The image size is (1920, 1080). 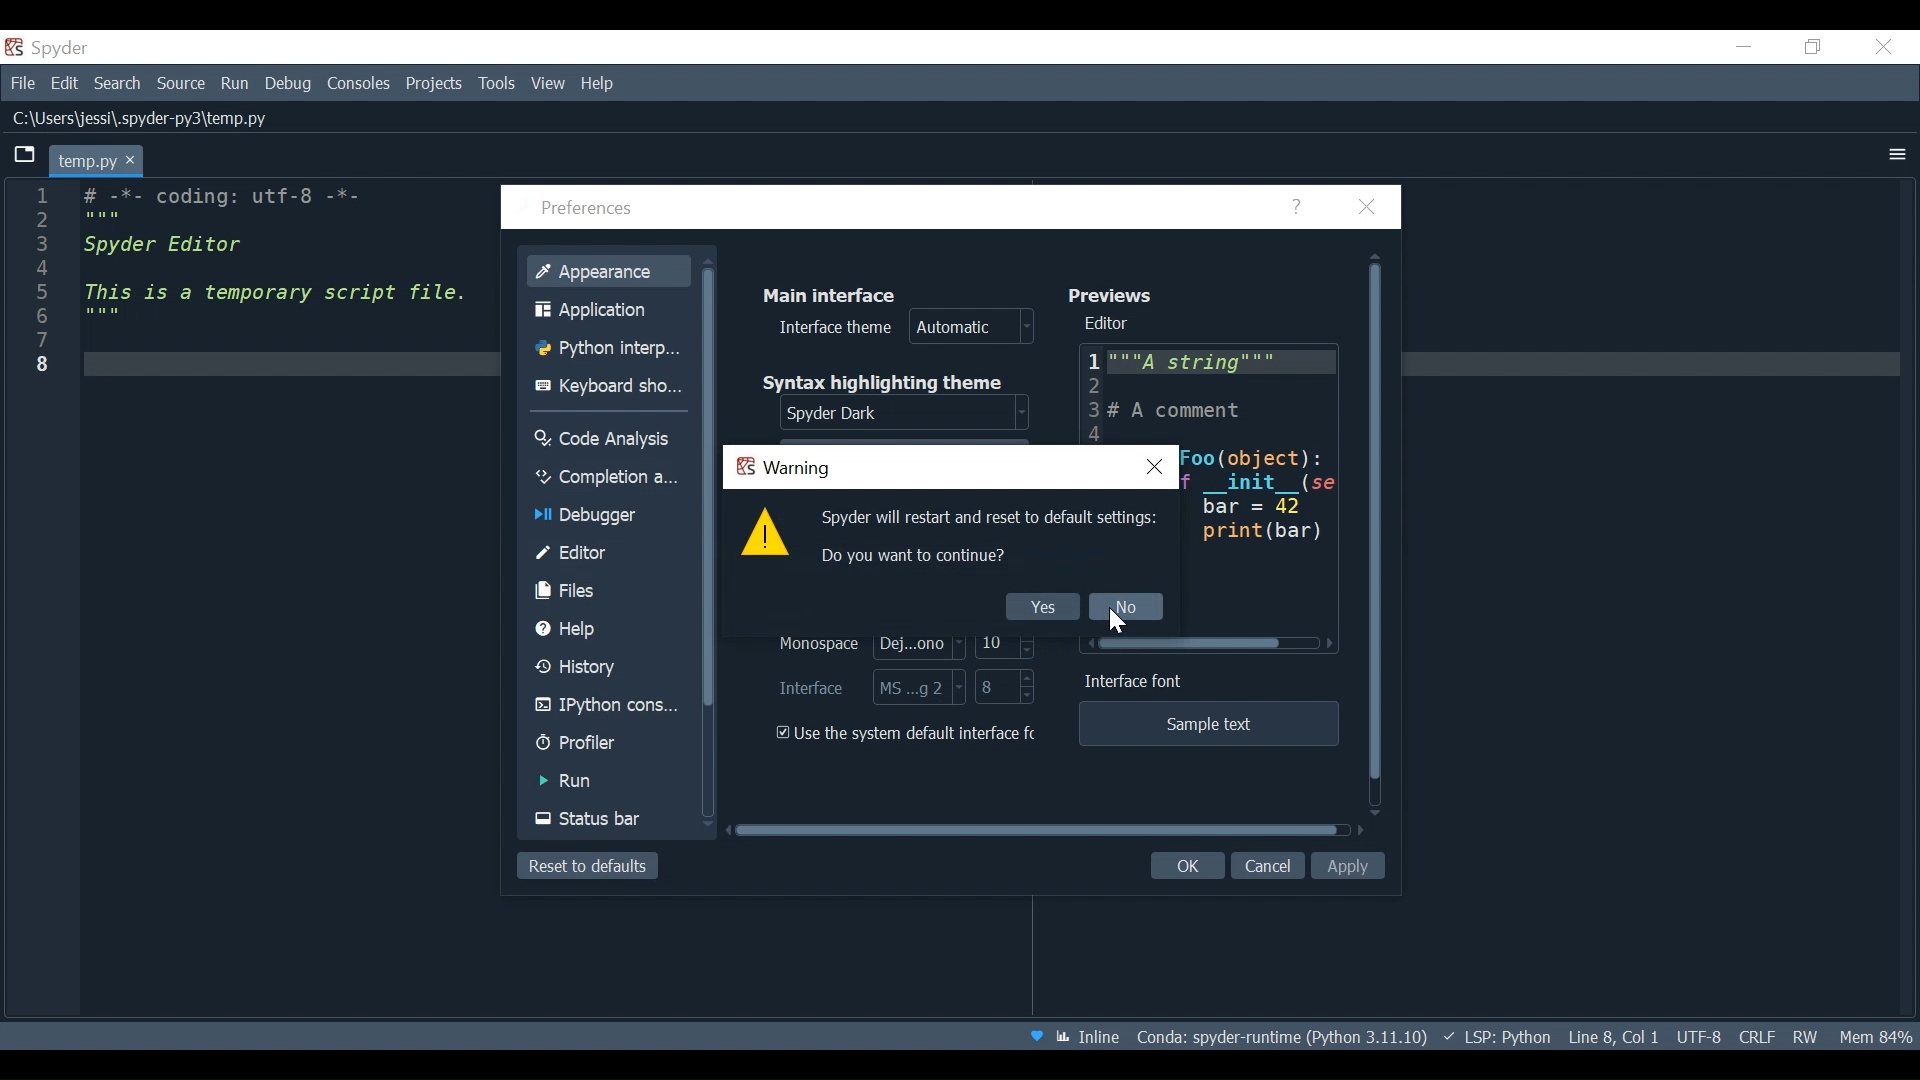 I want to click on File Path, so click(x=143, y=120).